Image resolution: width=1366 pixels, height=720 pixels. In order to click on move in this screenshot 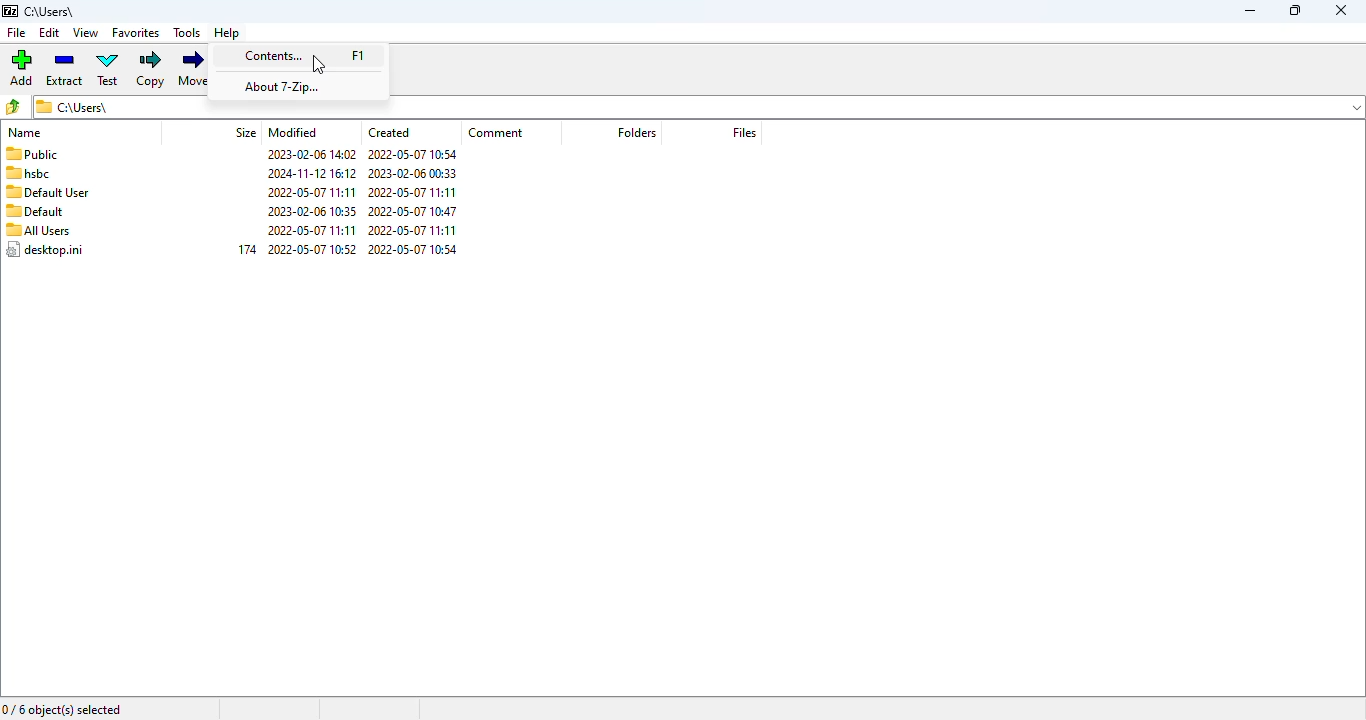, I will do `click(195, 69)`.